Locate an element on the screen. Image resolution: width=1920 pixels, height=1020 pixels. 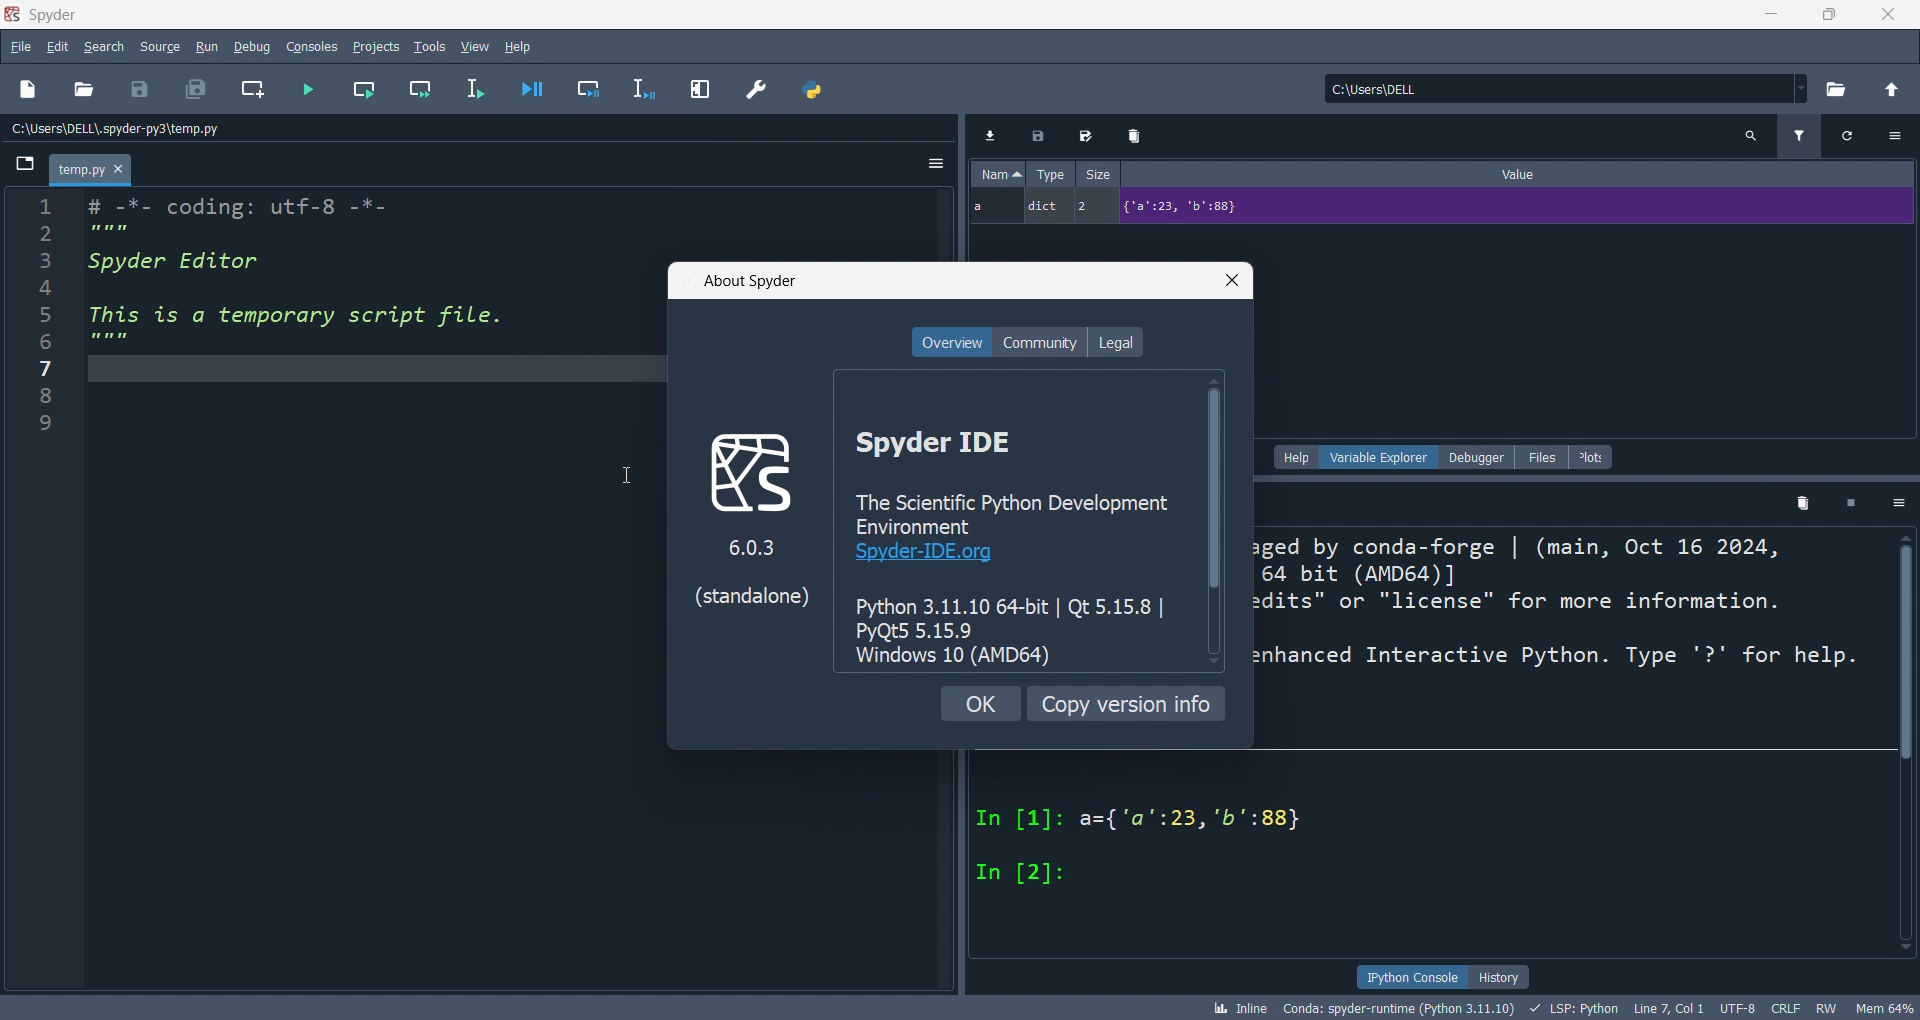
Name is located at coordinates (998, 173).